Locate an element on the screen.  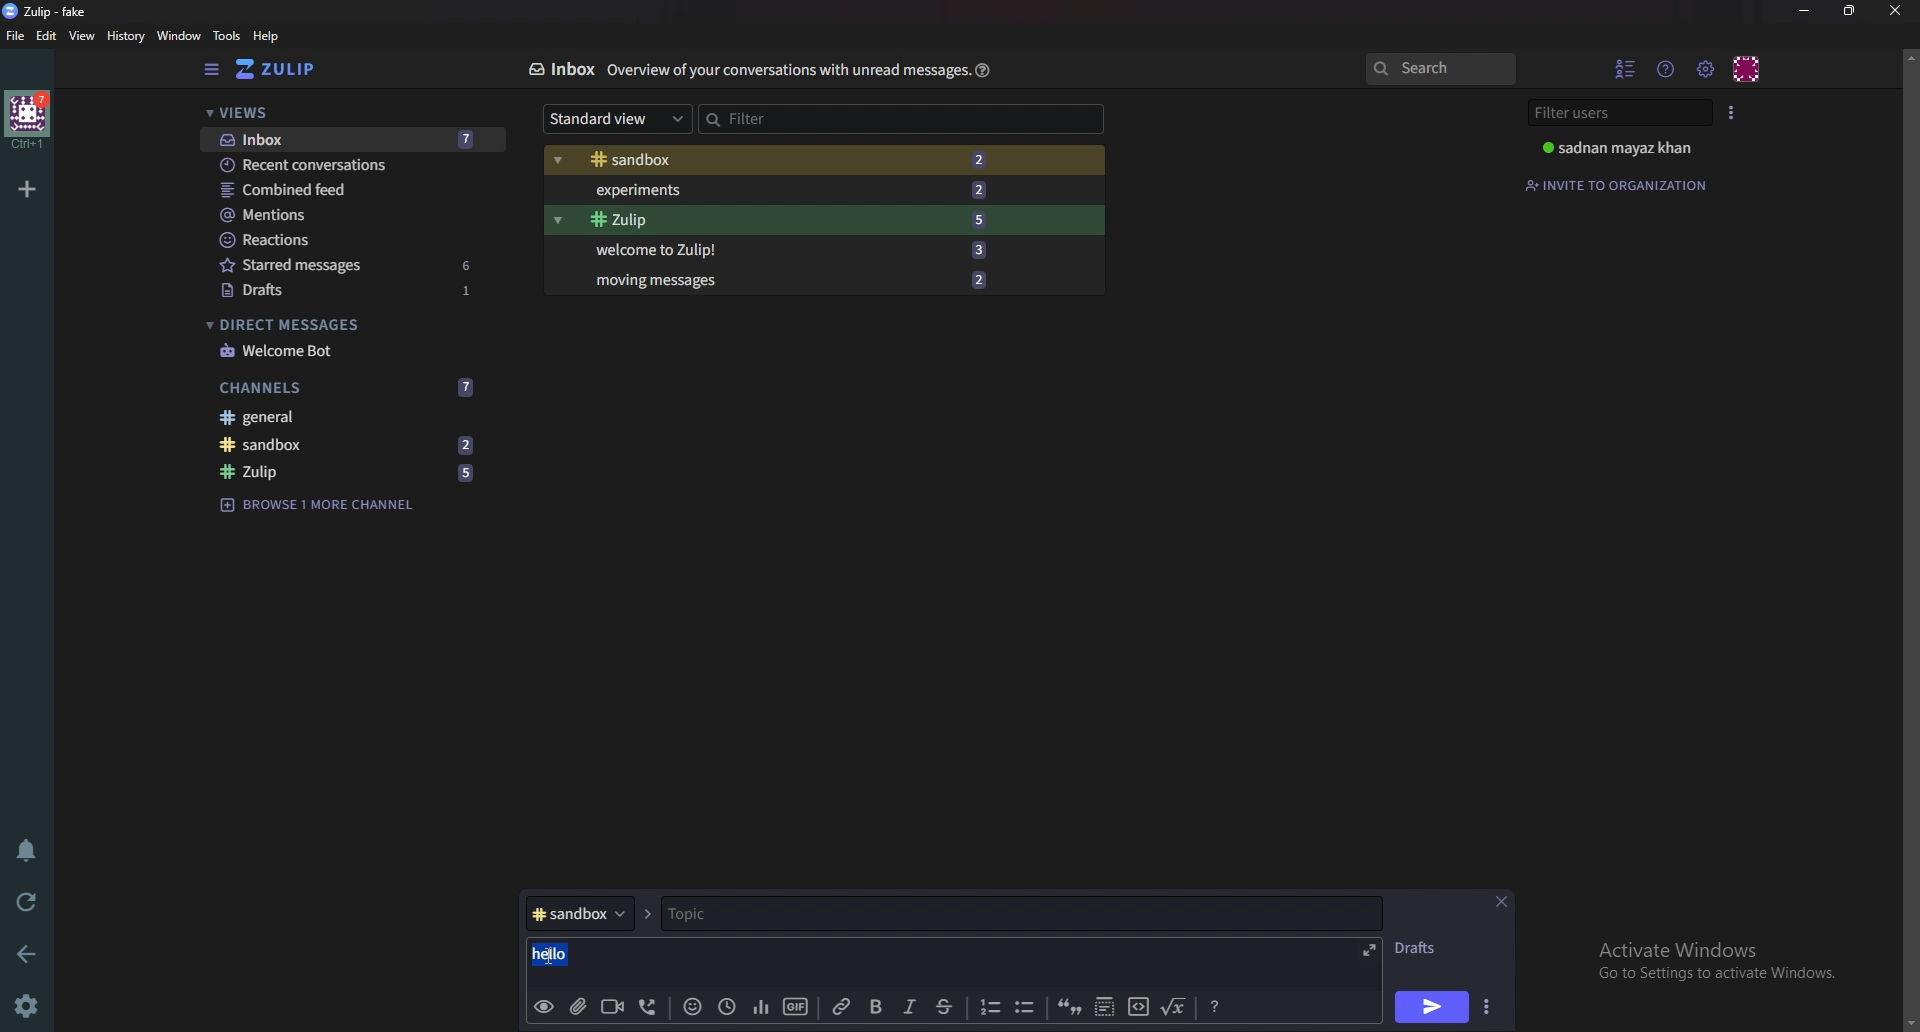
Send options is located at coordinates (1490, 1004).